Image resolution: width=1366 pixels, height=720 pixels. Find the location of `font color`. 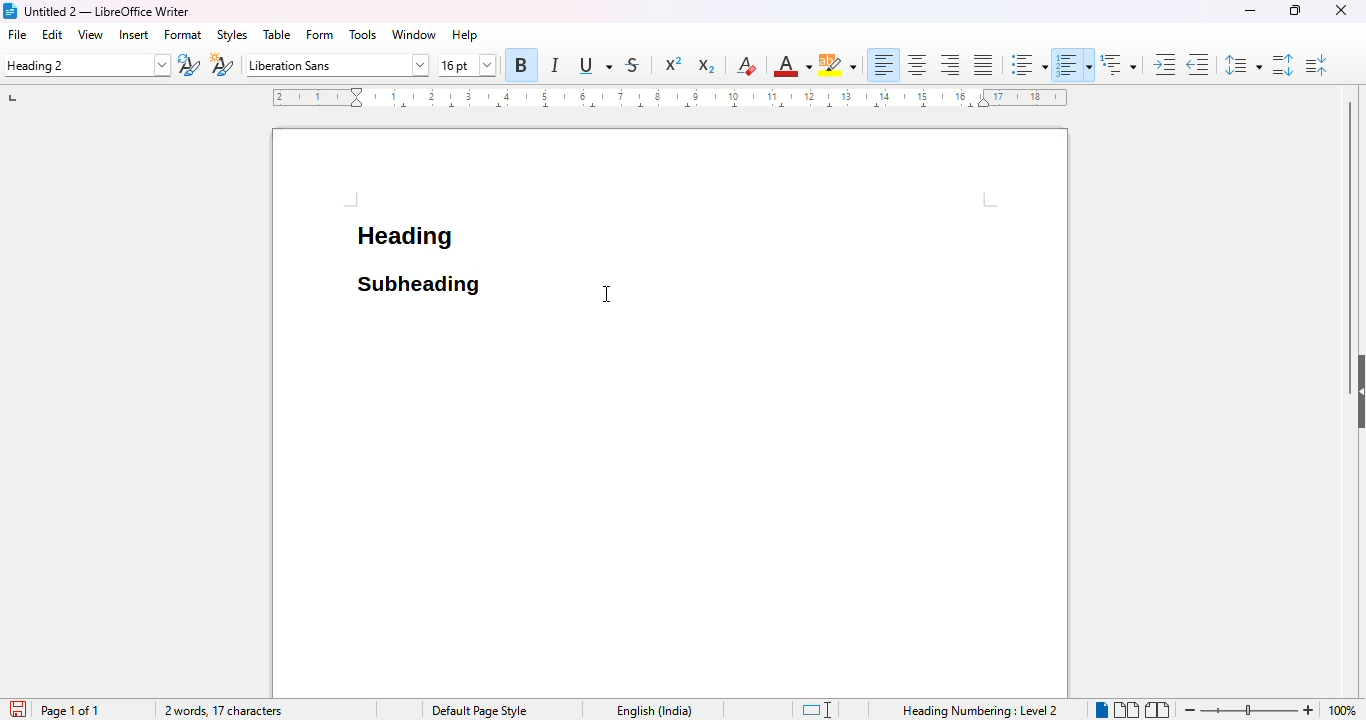

font color is located at coordinates (791, 67).